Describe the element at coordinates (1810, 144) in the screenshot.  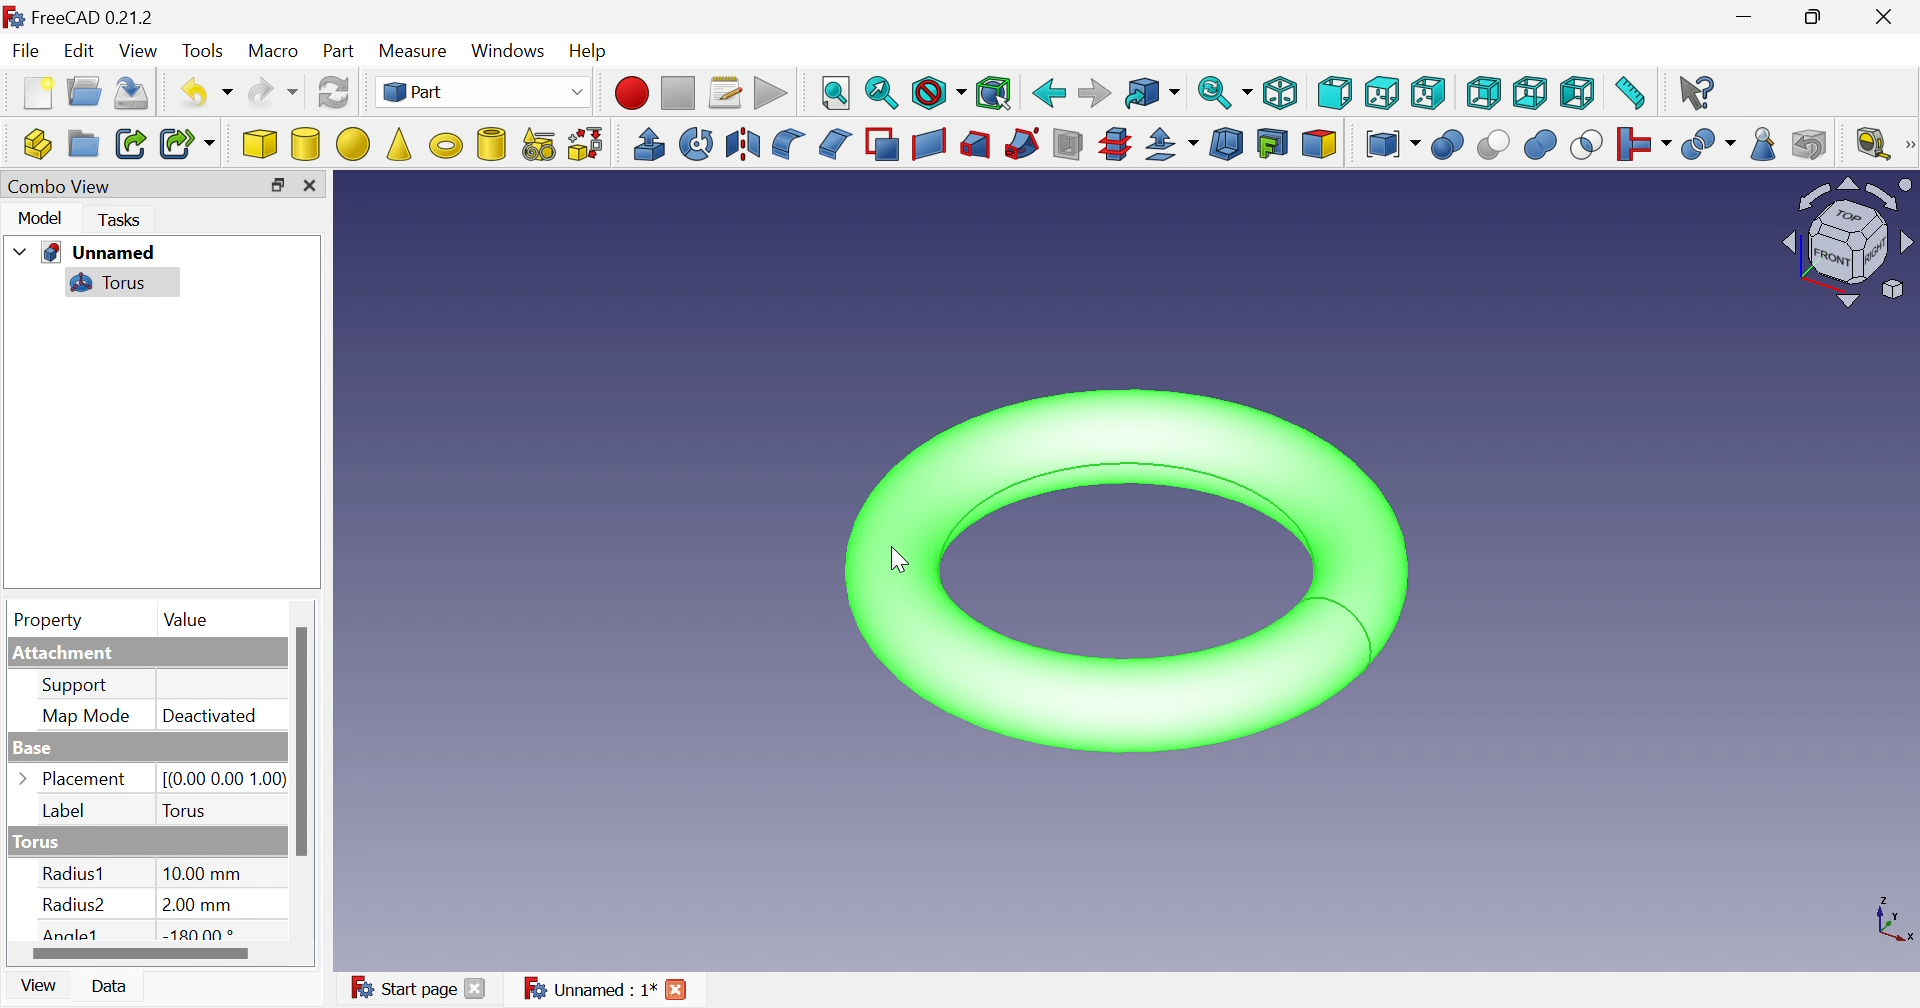
I see `Defeaturing` at that location.